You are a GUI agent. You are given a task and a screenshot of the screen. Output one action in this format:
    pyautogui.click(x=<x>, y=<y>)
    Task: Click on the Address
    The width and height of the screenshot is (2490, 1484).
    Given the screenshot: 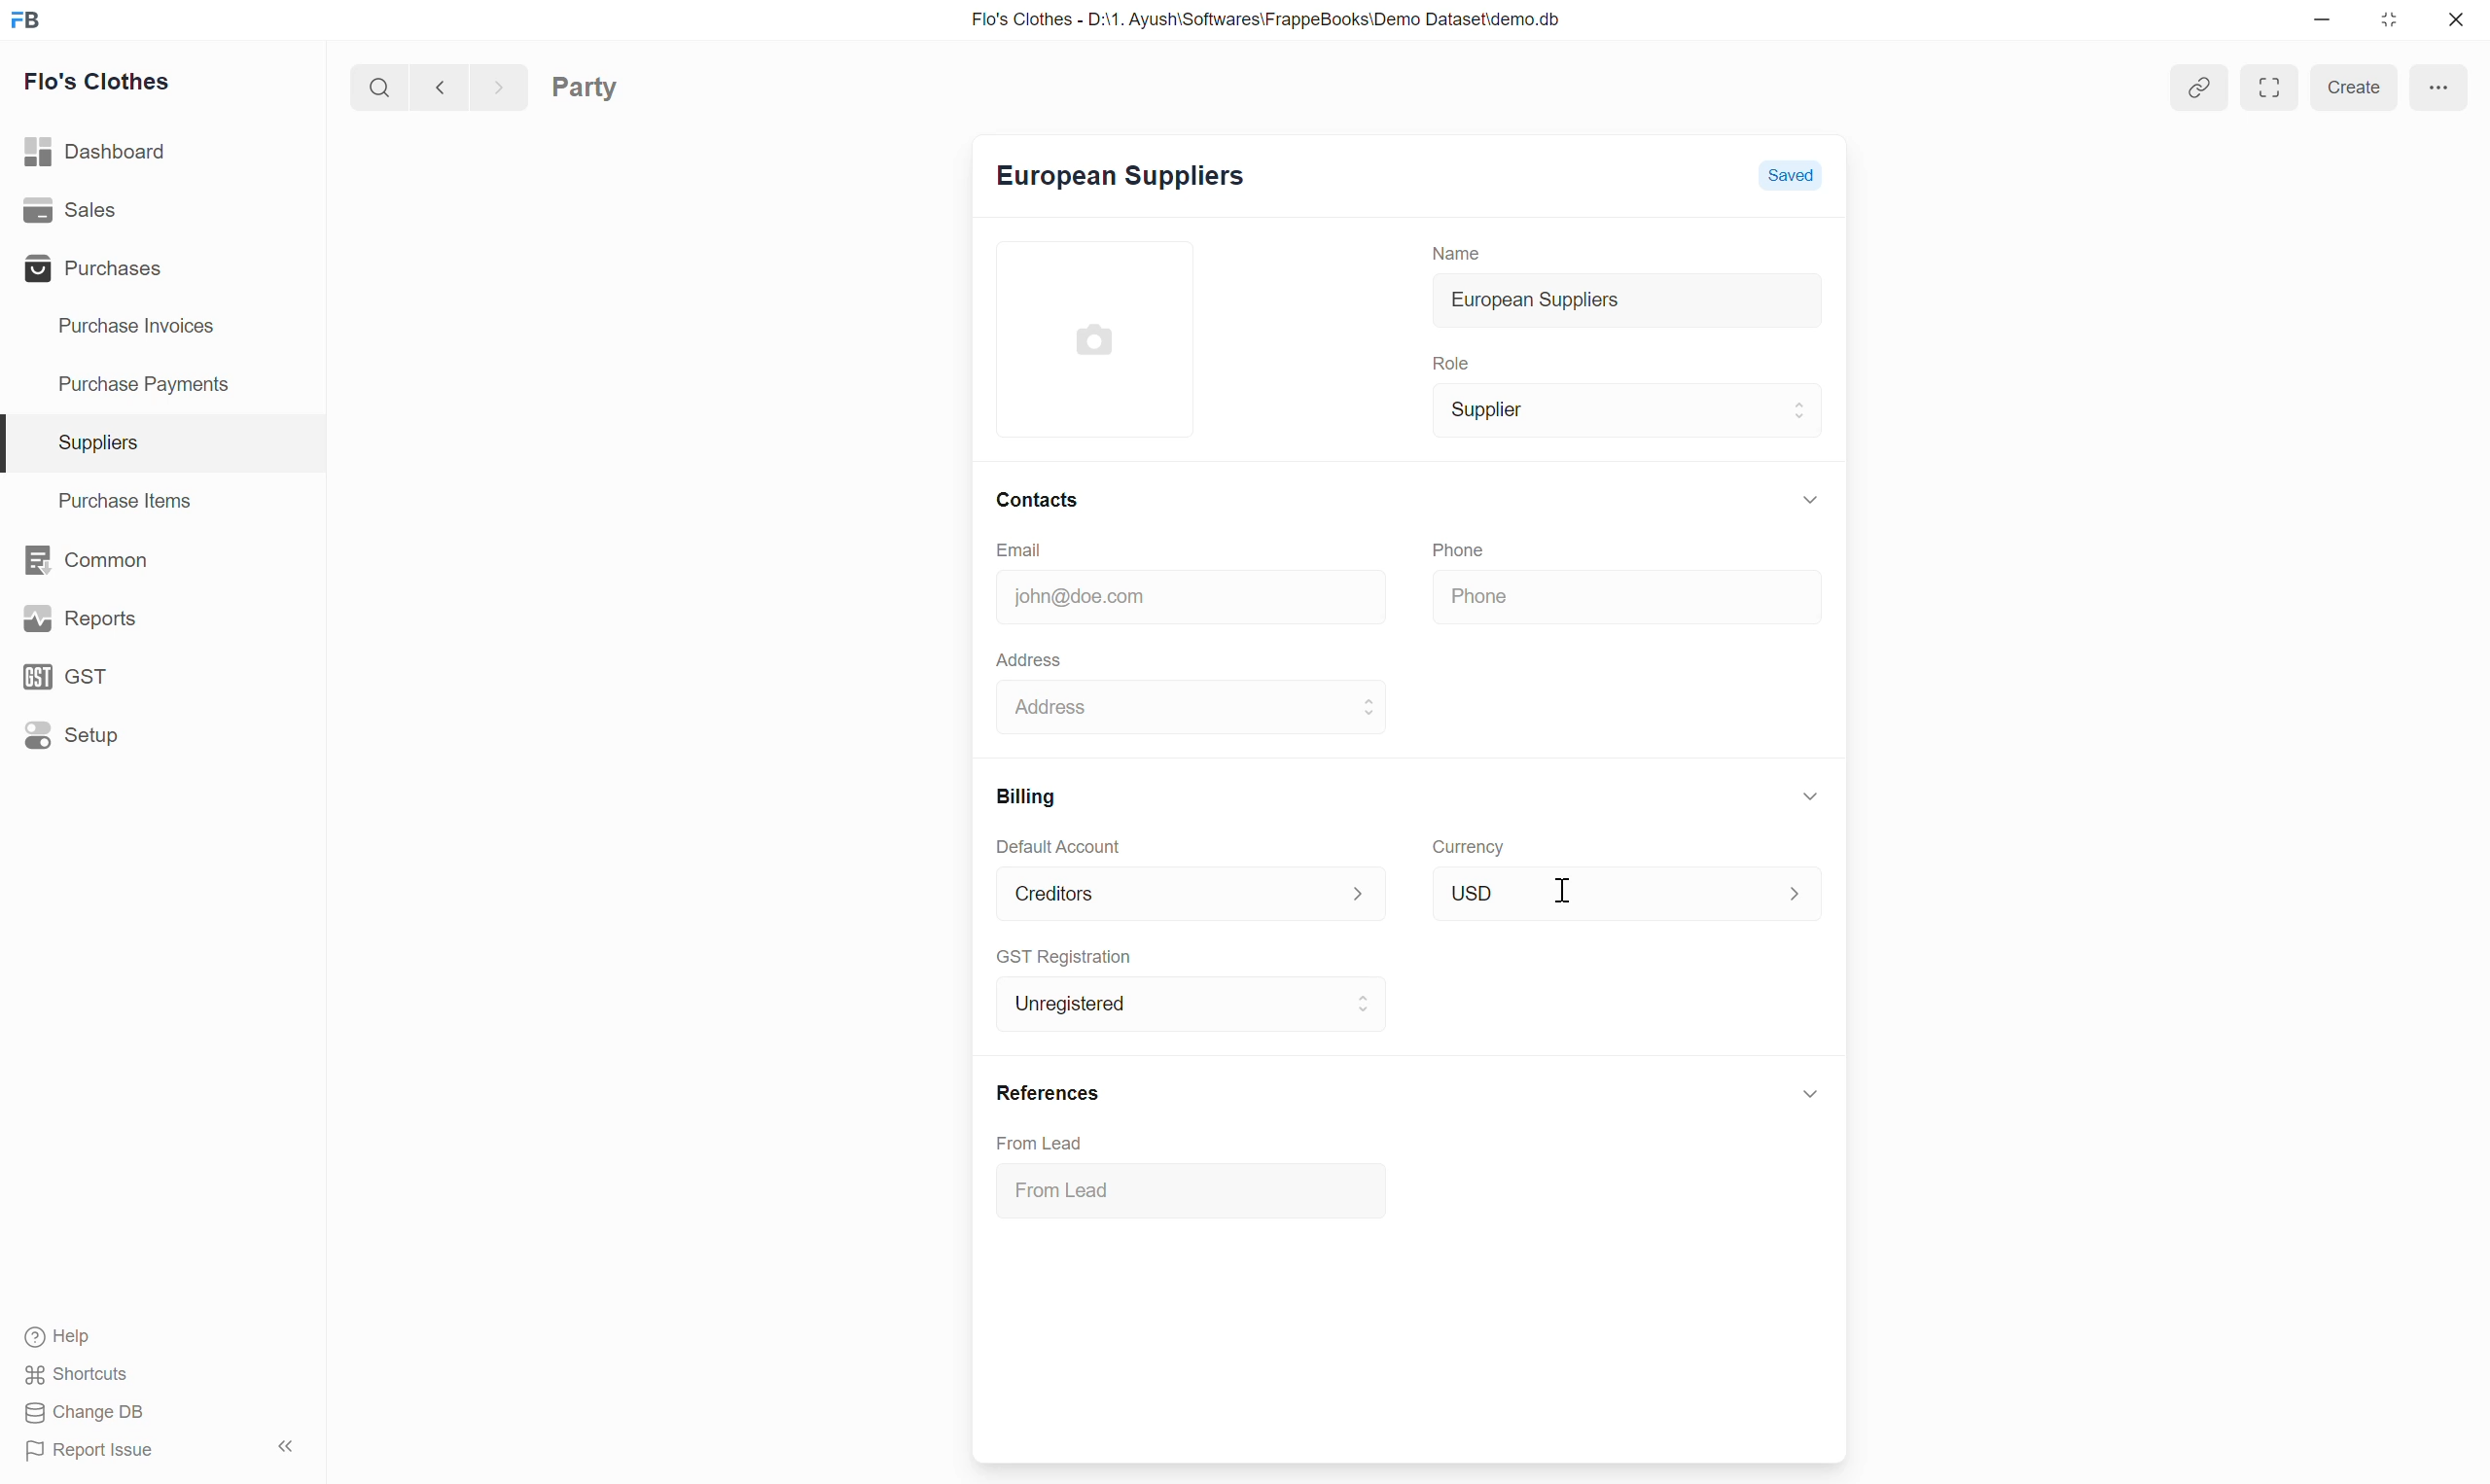 What is the action you would take?
    pyautogui.click(x=1062, y=708)
    